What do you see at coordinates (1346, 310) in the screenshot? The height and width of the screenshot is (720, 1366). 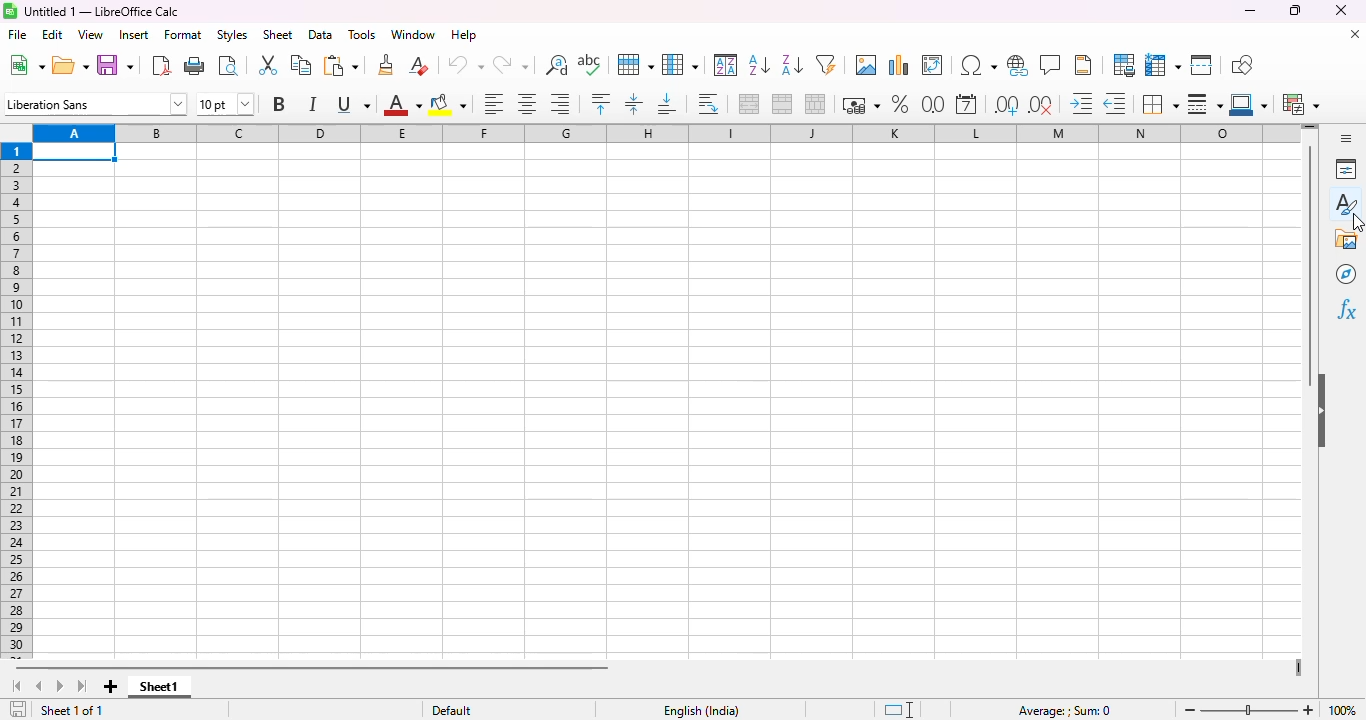 I see `functions` at bounding box center [1346, 310].